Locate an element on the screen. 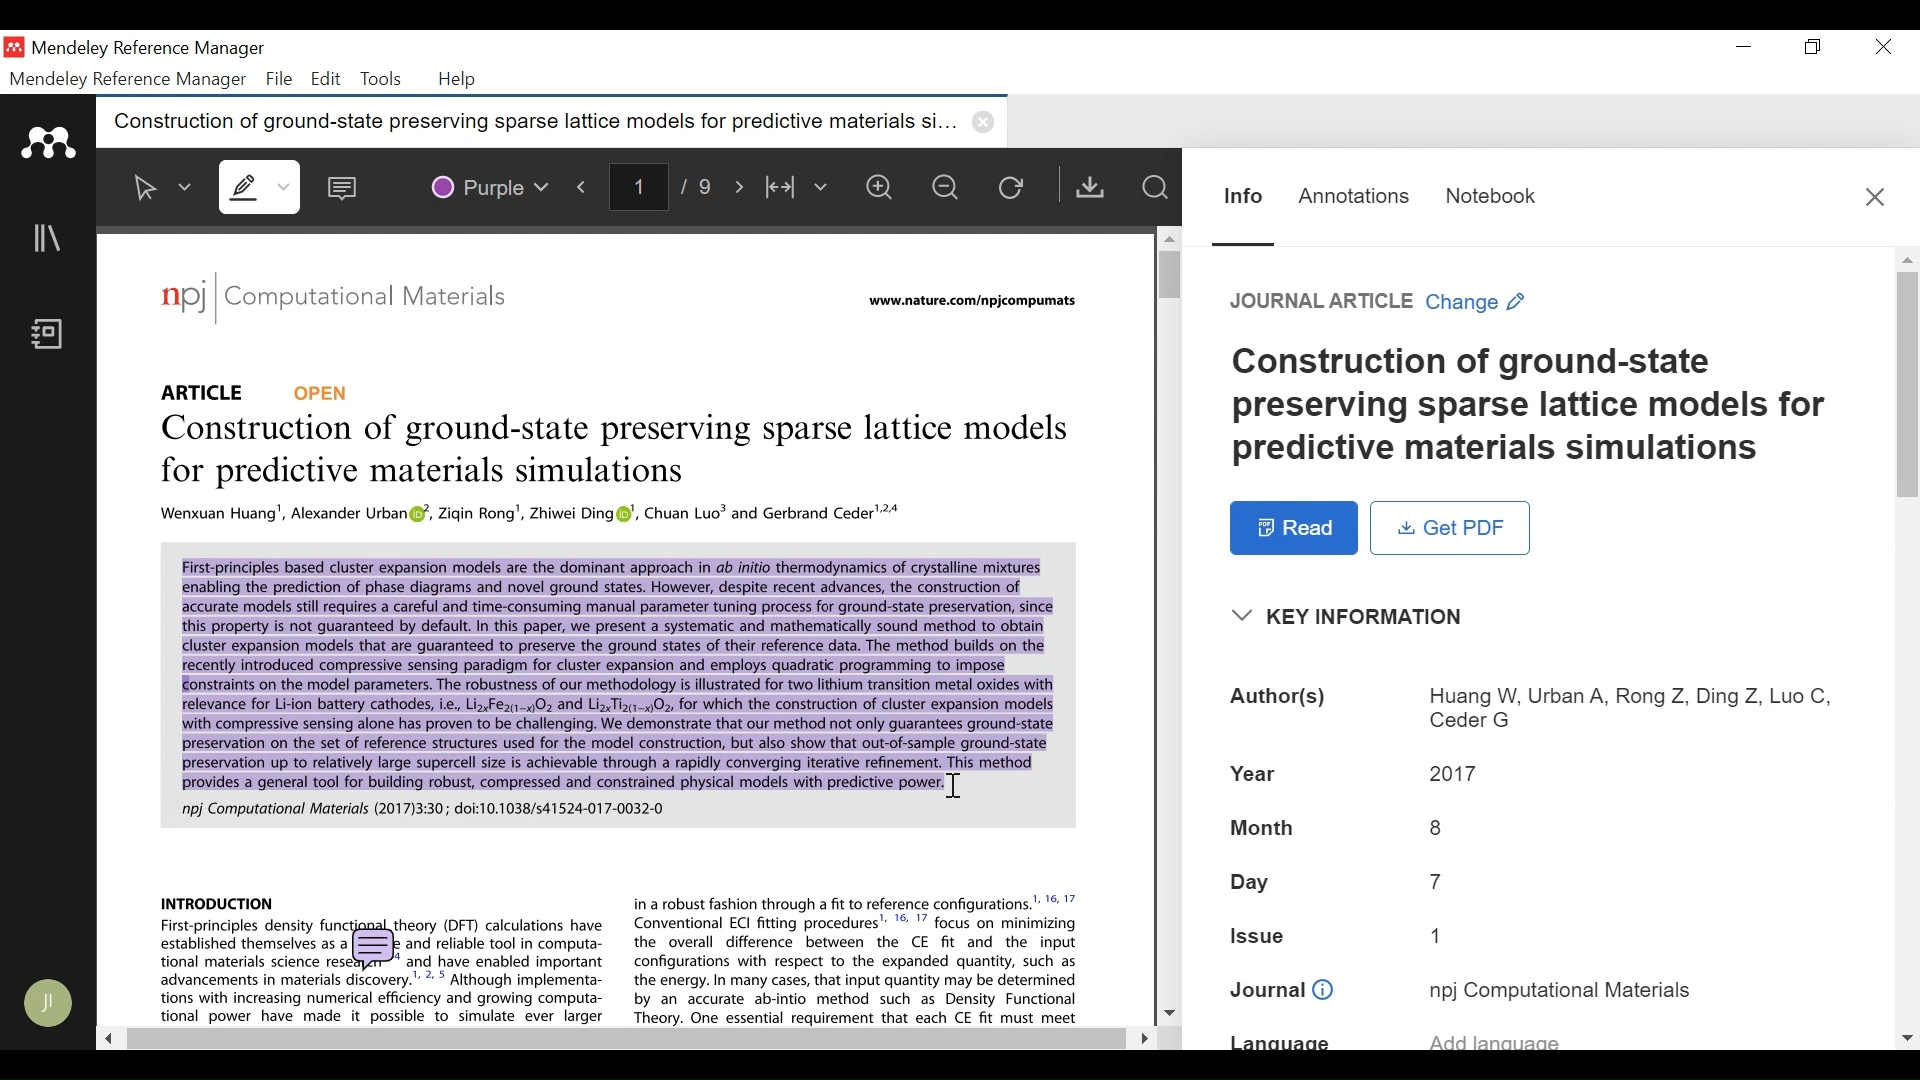 The image size is (1920, 1080). Issue is located at coordinates (1444, 934).